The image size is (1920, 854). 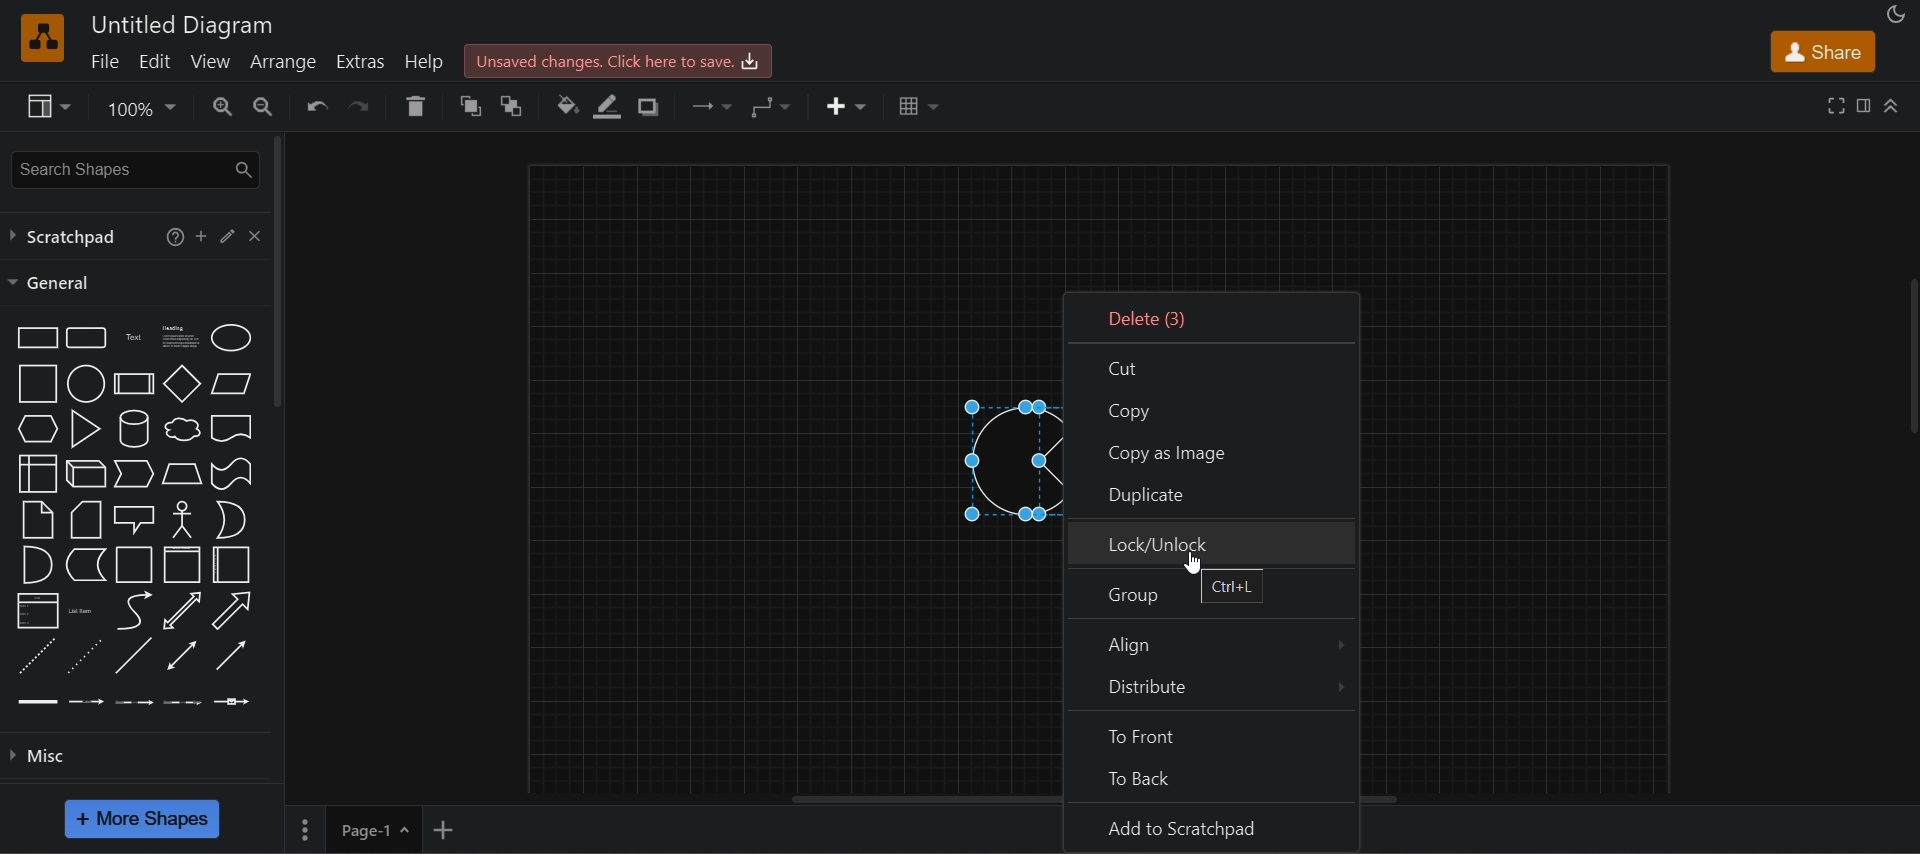 I want to click on undo, so click(x=316, y=106).